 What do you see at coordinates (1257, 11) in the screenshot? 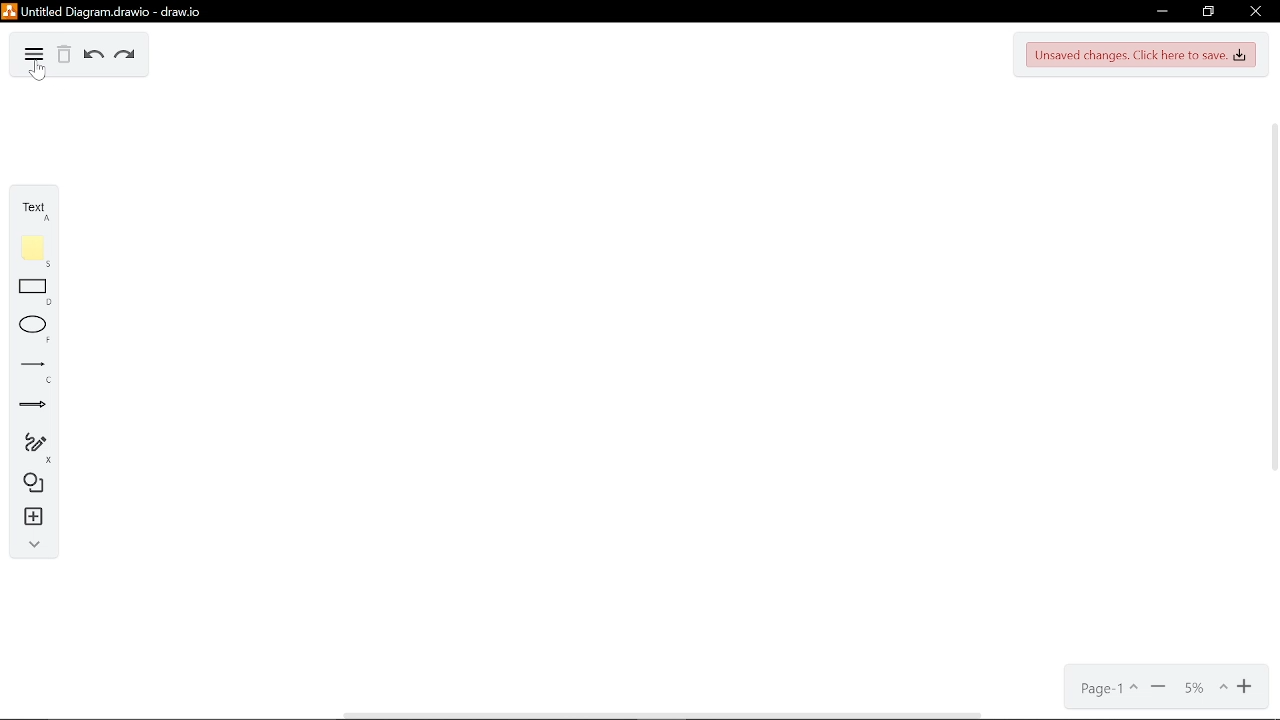
I see `Close` at bounding box center [1257, 11].